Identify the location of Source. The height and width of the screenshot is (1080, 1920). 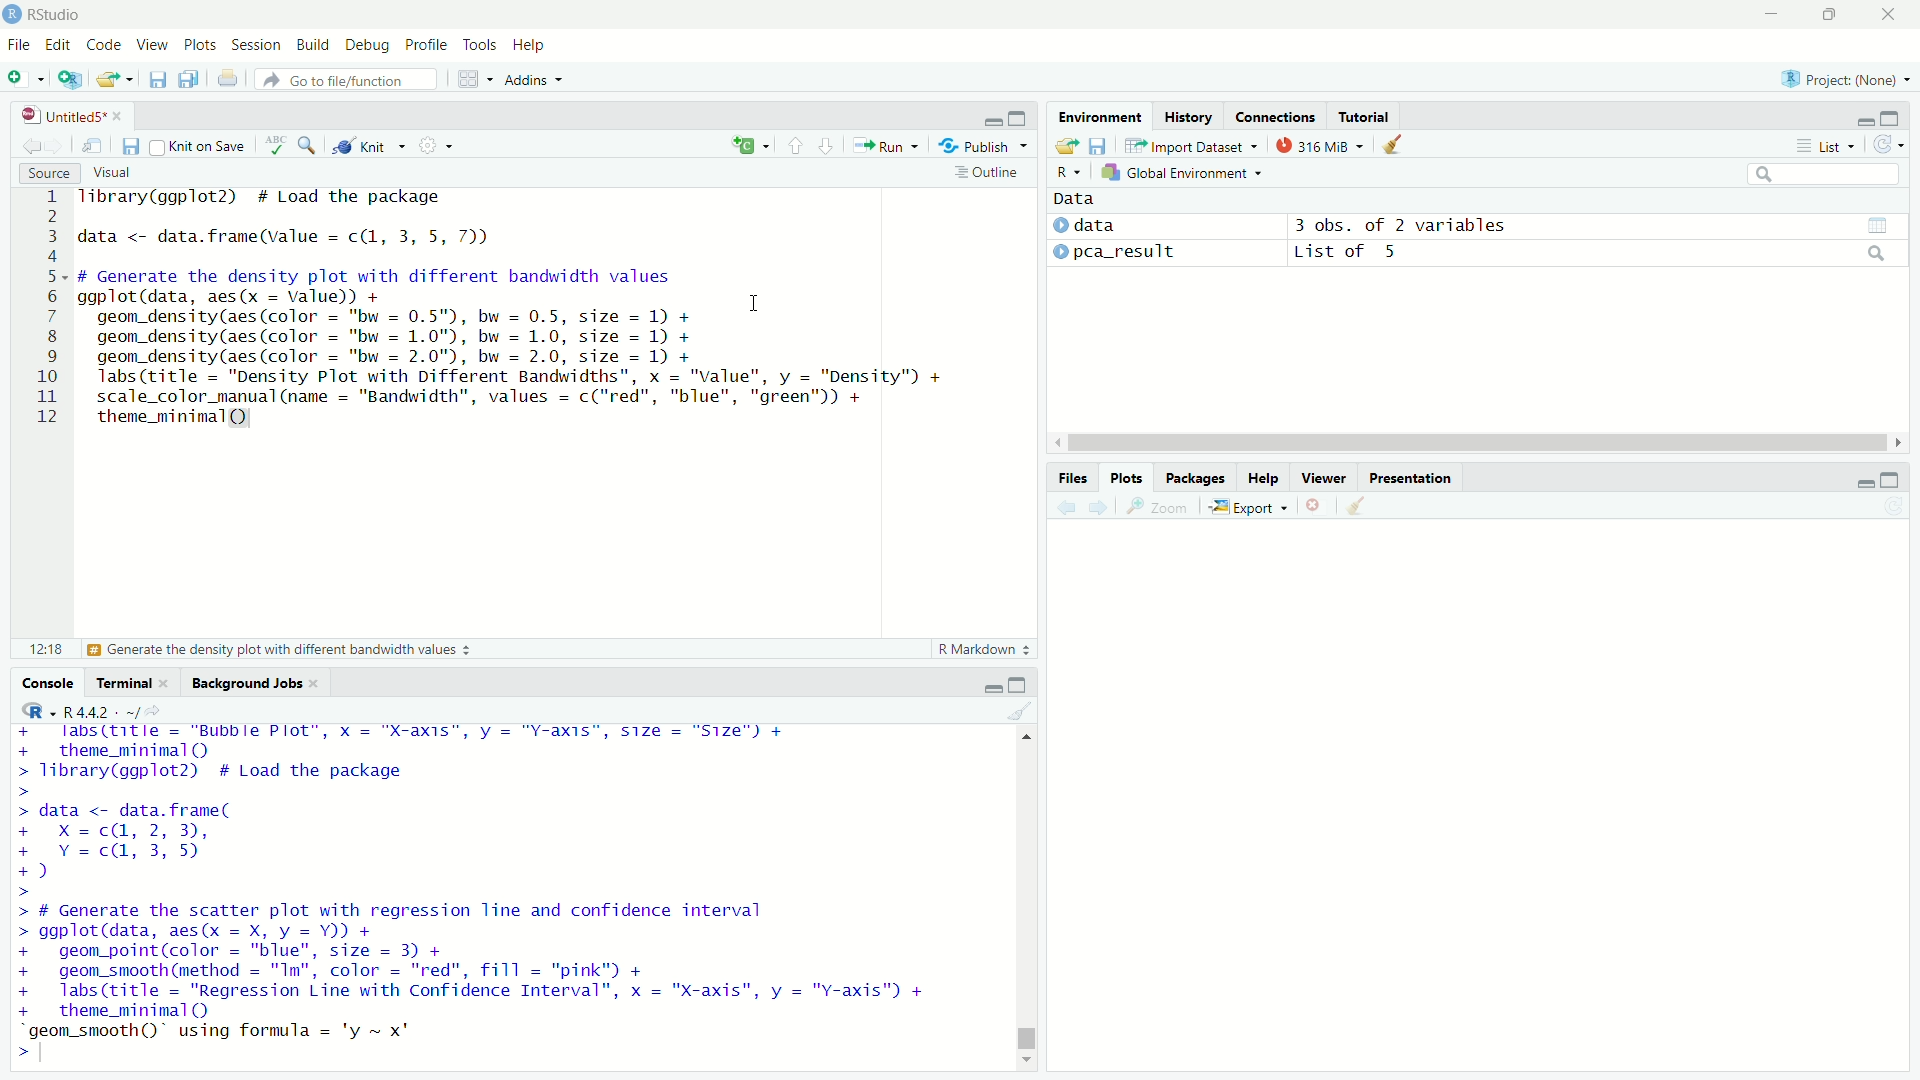
(48, 173).